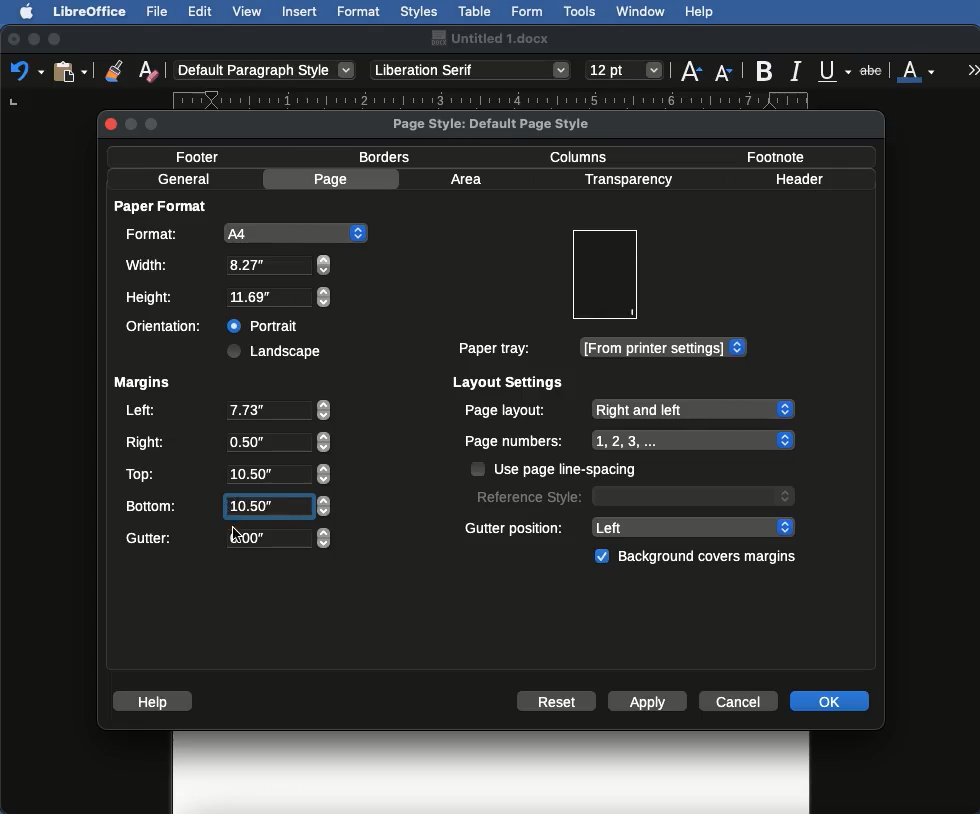 The width and height of the screenshot is (980, 814). I want to click on Apply, so click(648, 703).